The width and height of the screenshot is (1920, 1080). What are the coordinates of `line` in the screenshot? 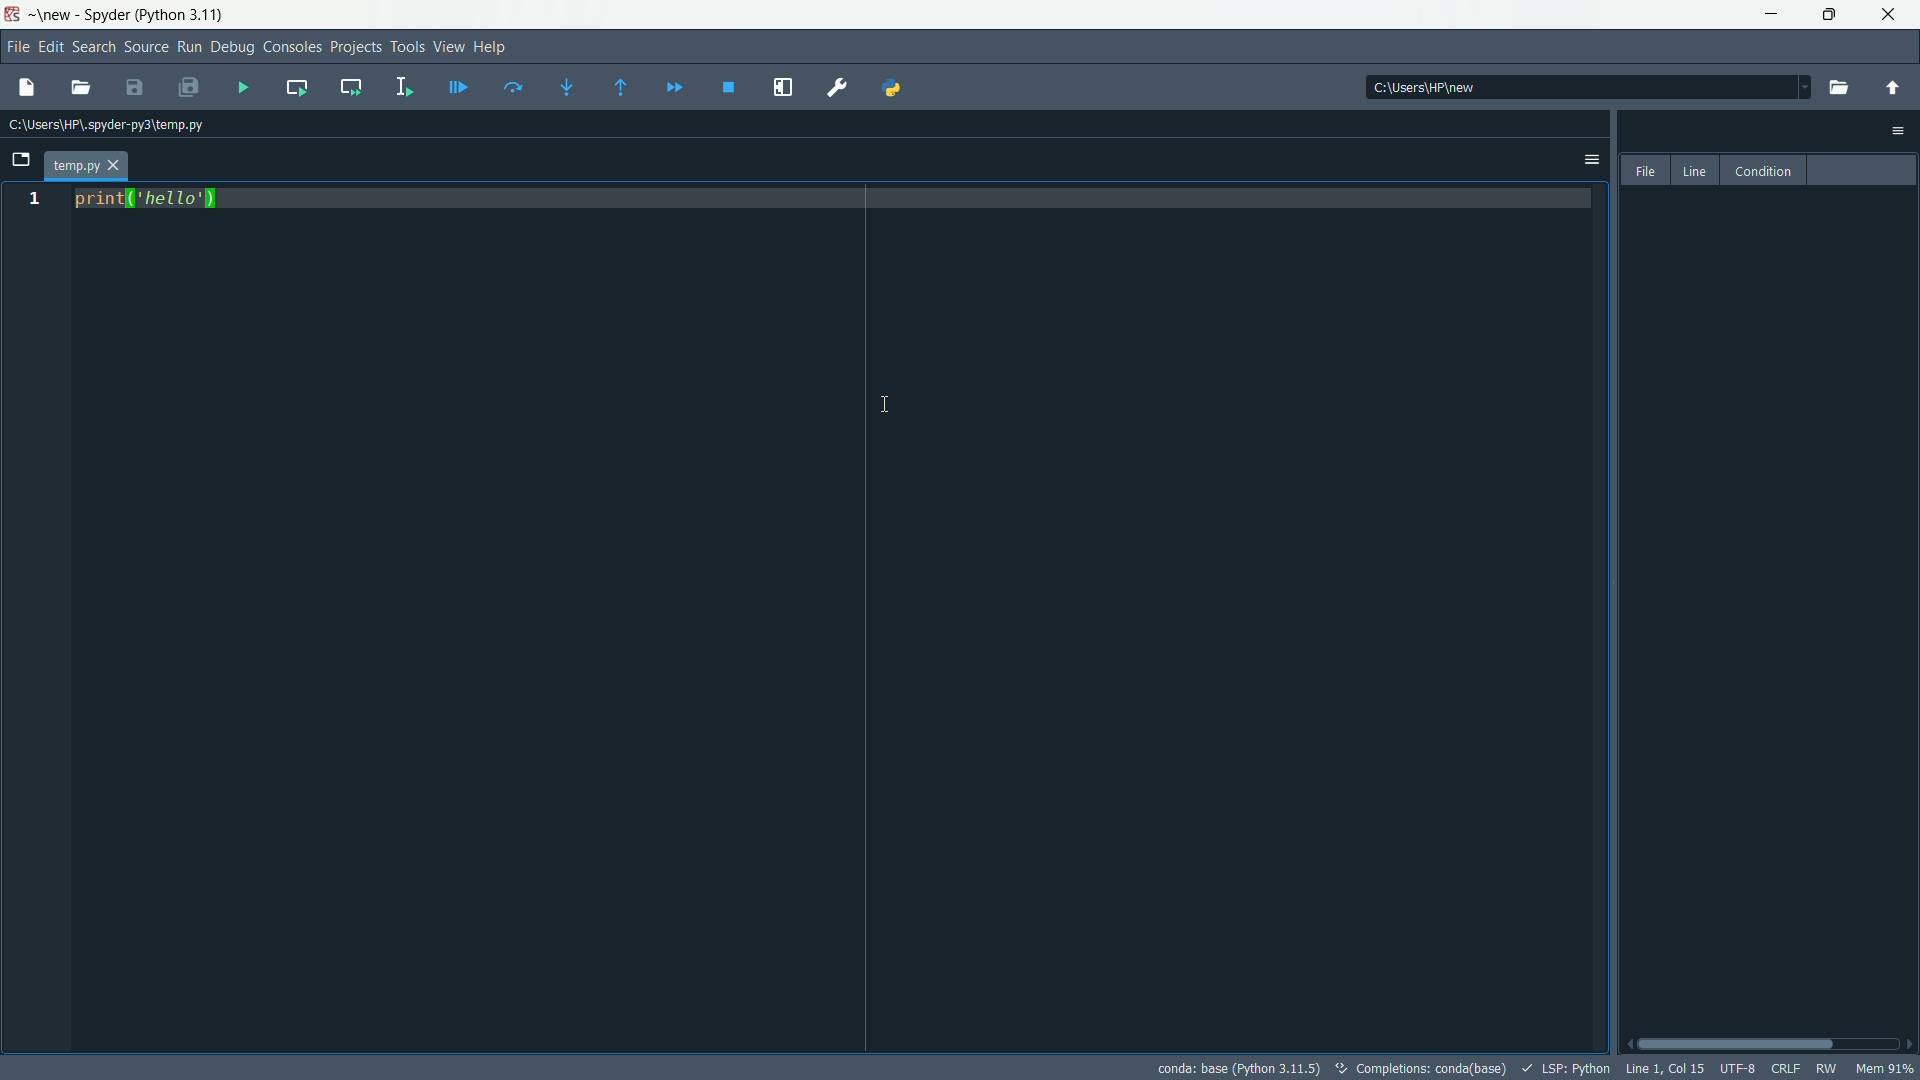 It's located at (1696, 171).